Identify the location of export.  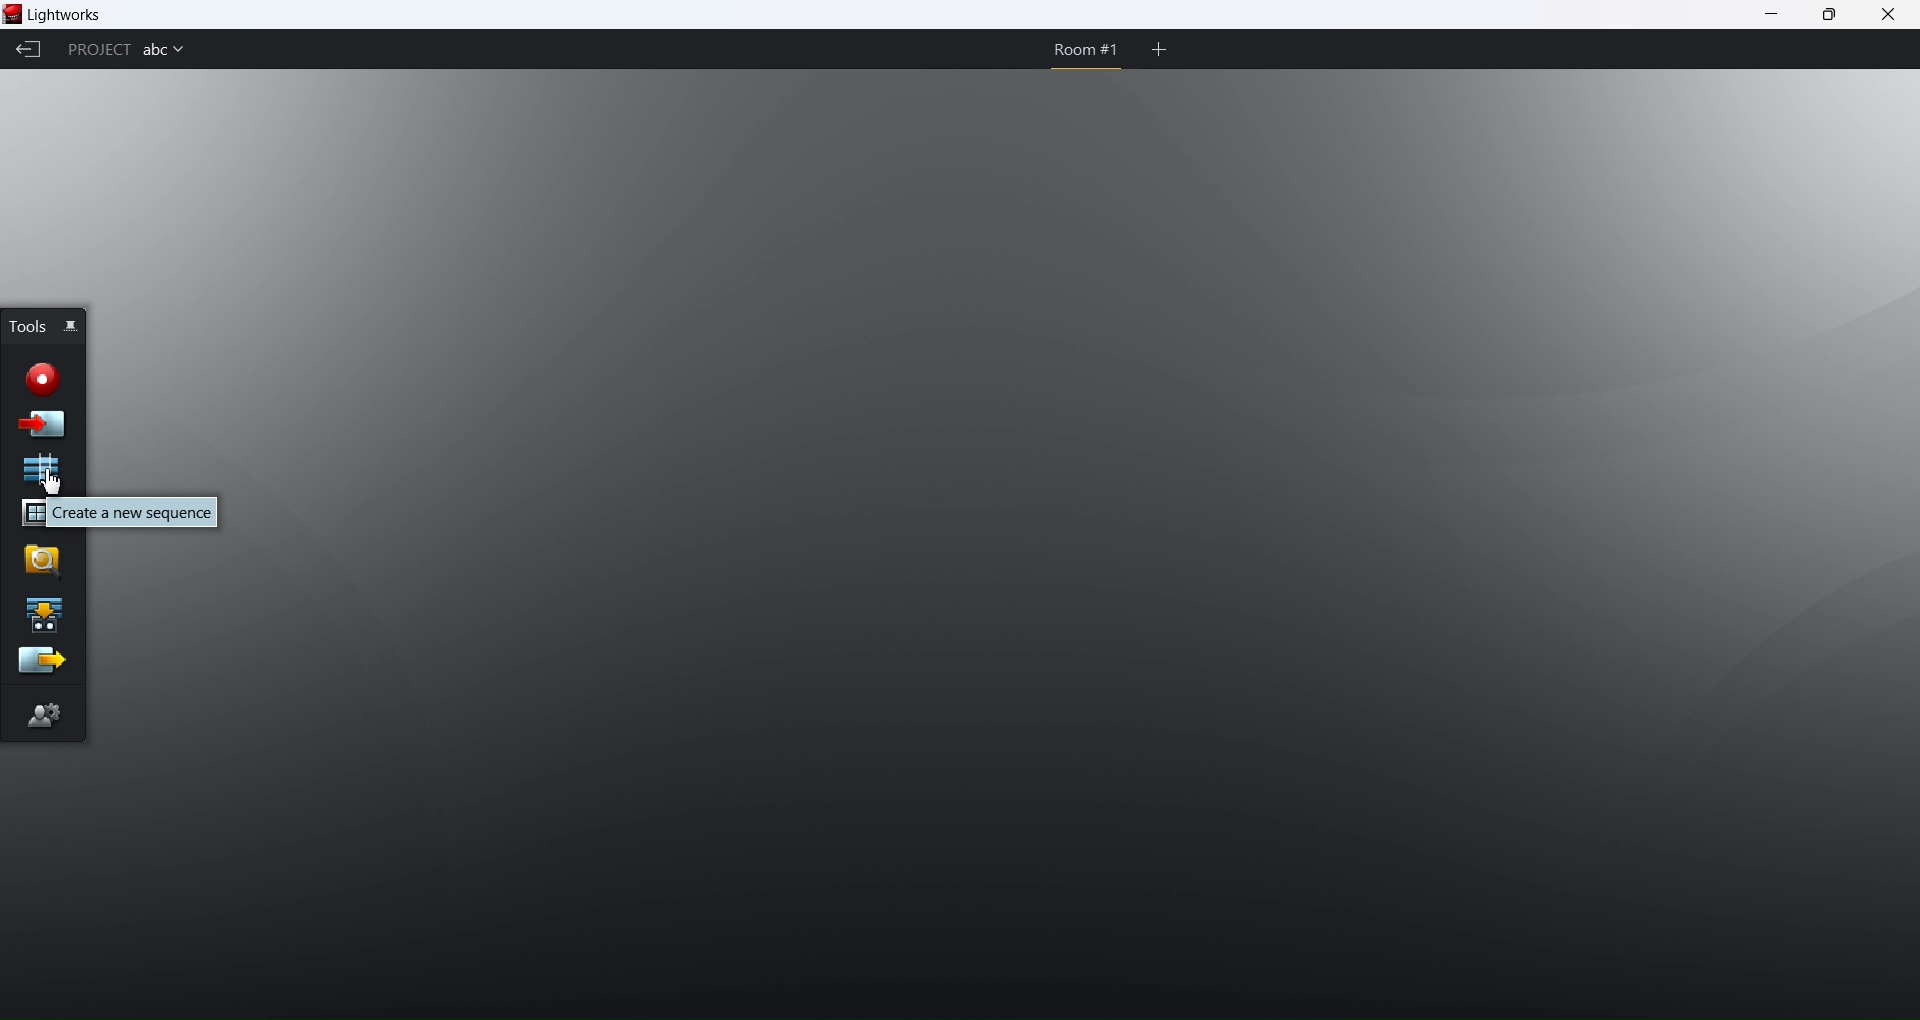
(40, 662).